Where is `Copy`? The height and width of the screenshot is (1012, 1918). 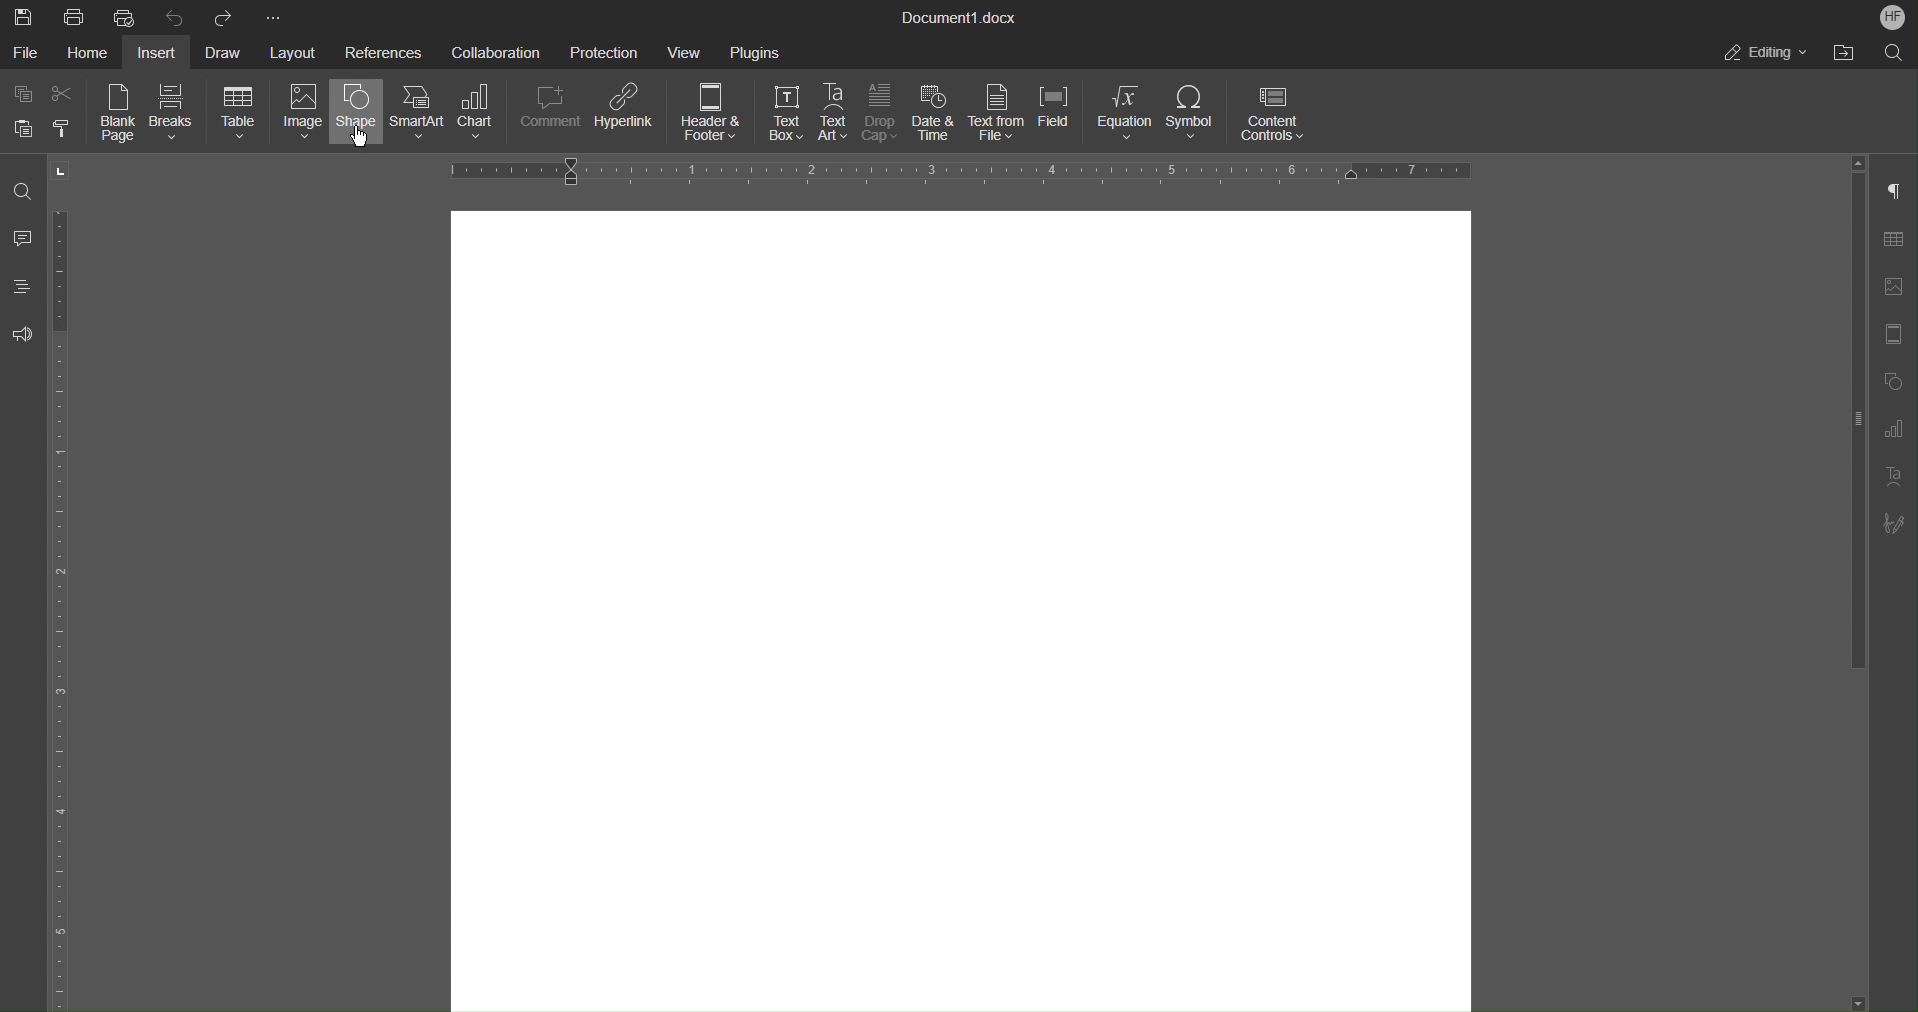
Copy is located at coordinates (22, 93).